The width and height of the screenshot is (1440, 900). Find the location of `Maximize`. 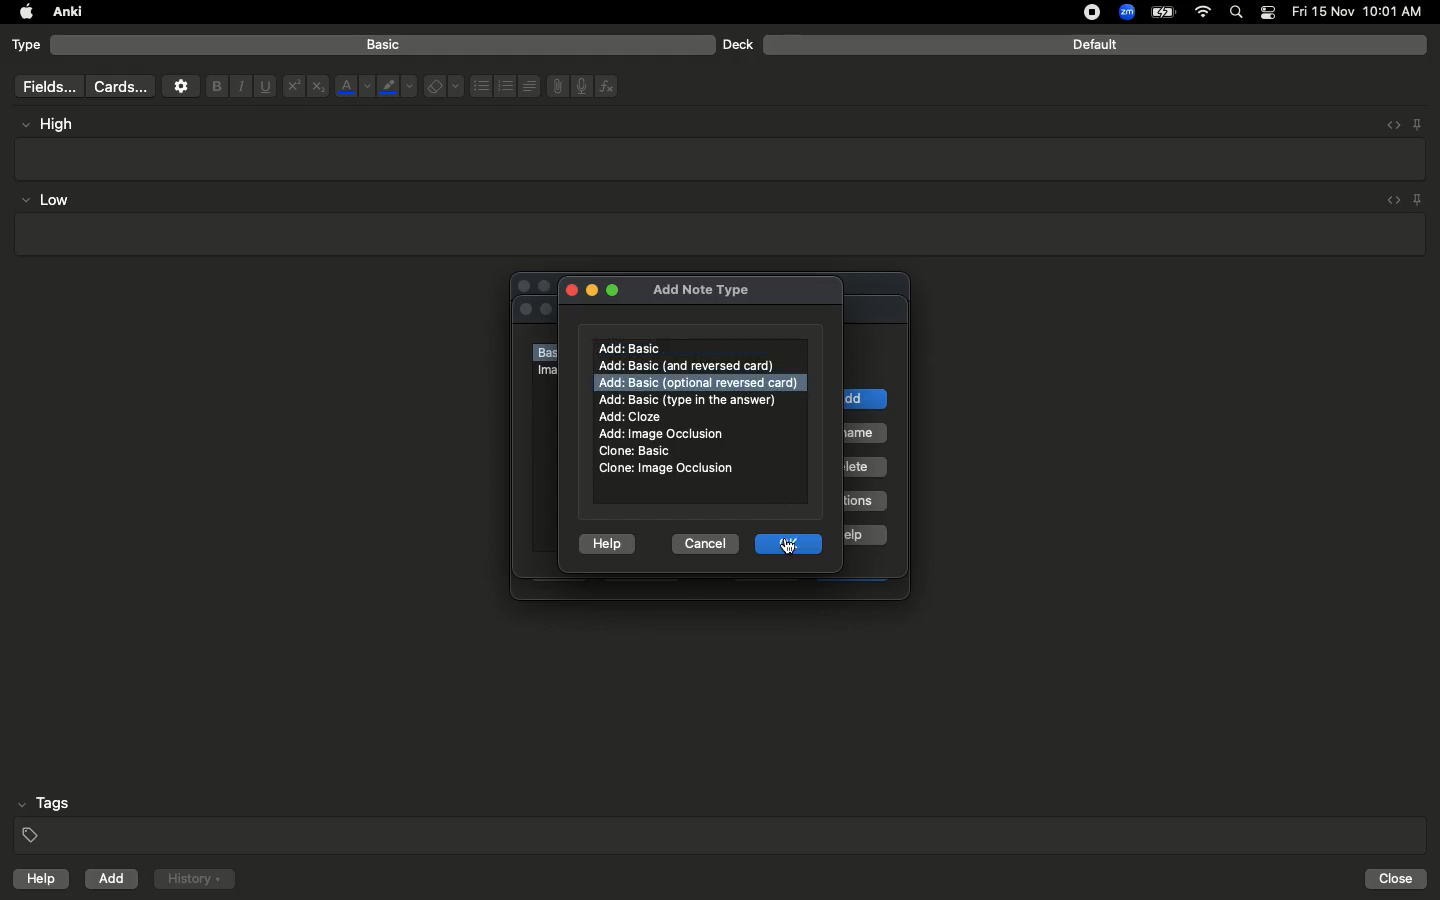

Maximize is located at coordinates (614, 292).